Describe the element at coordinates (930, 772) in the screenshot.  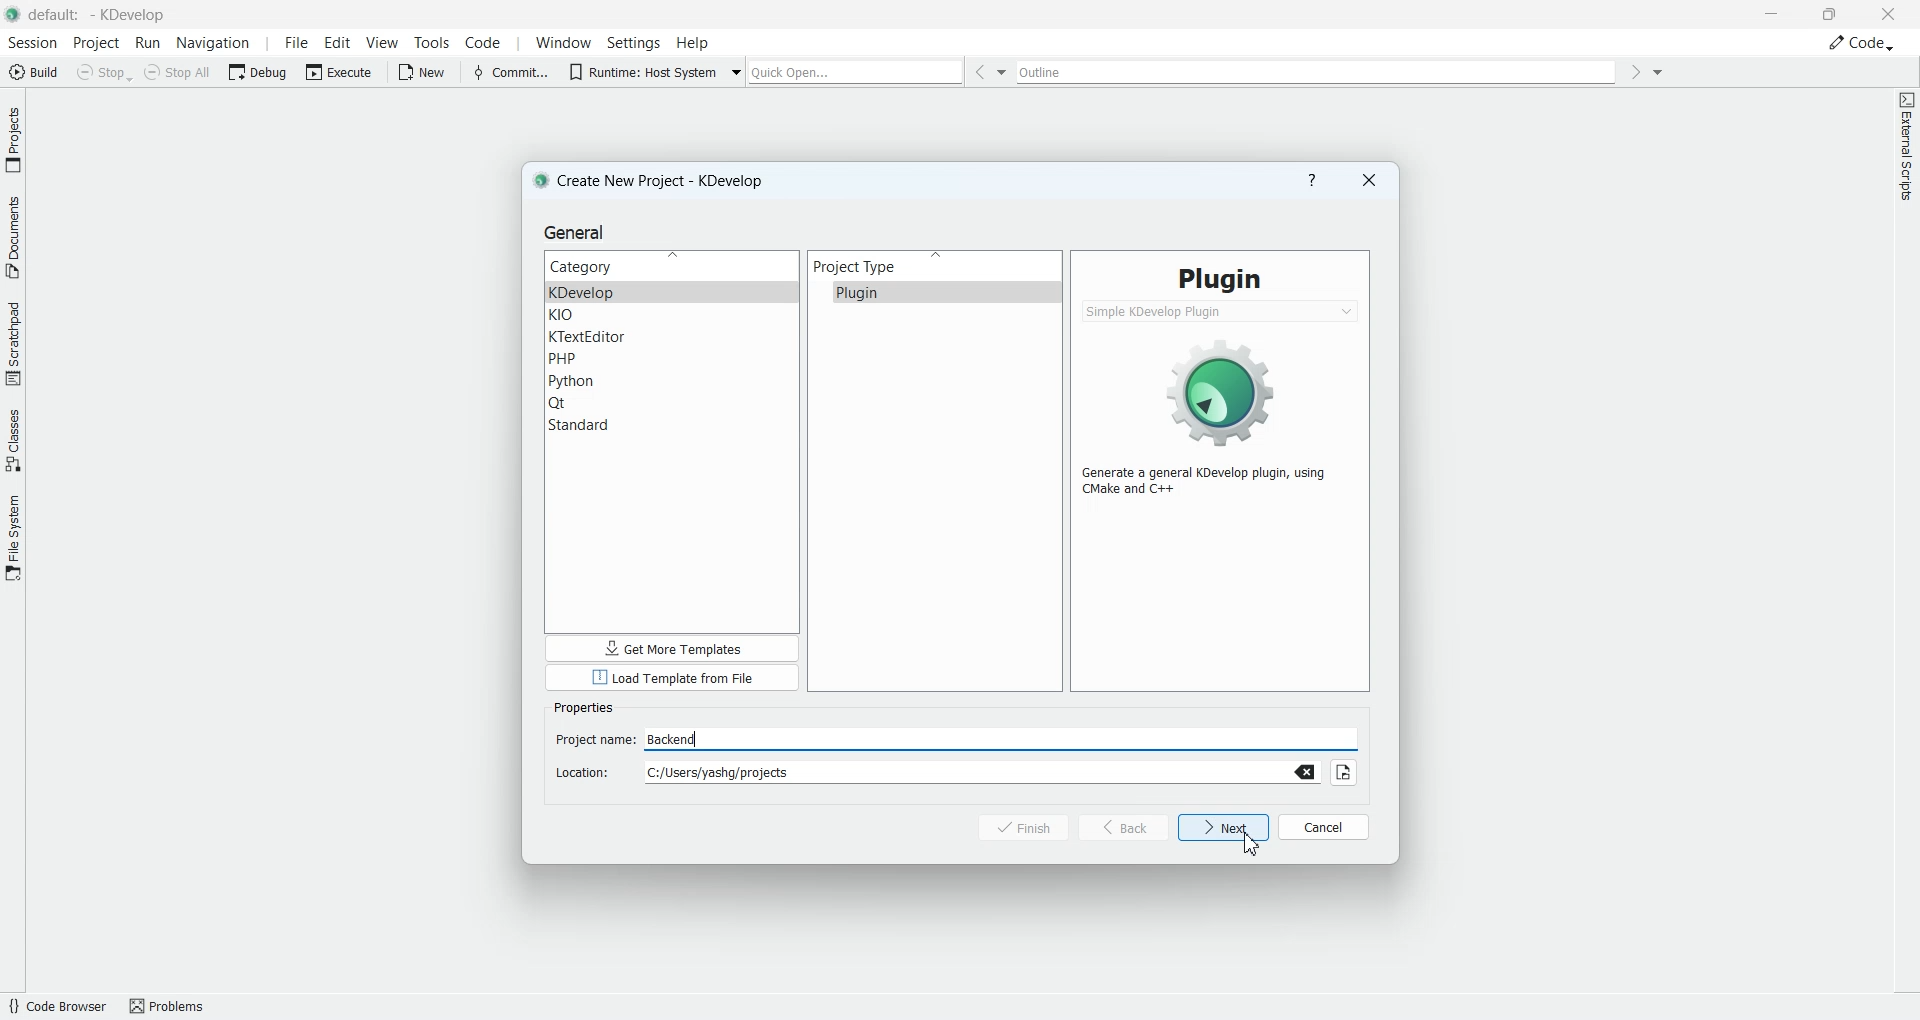
I see `File Path address` at that location.